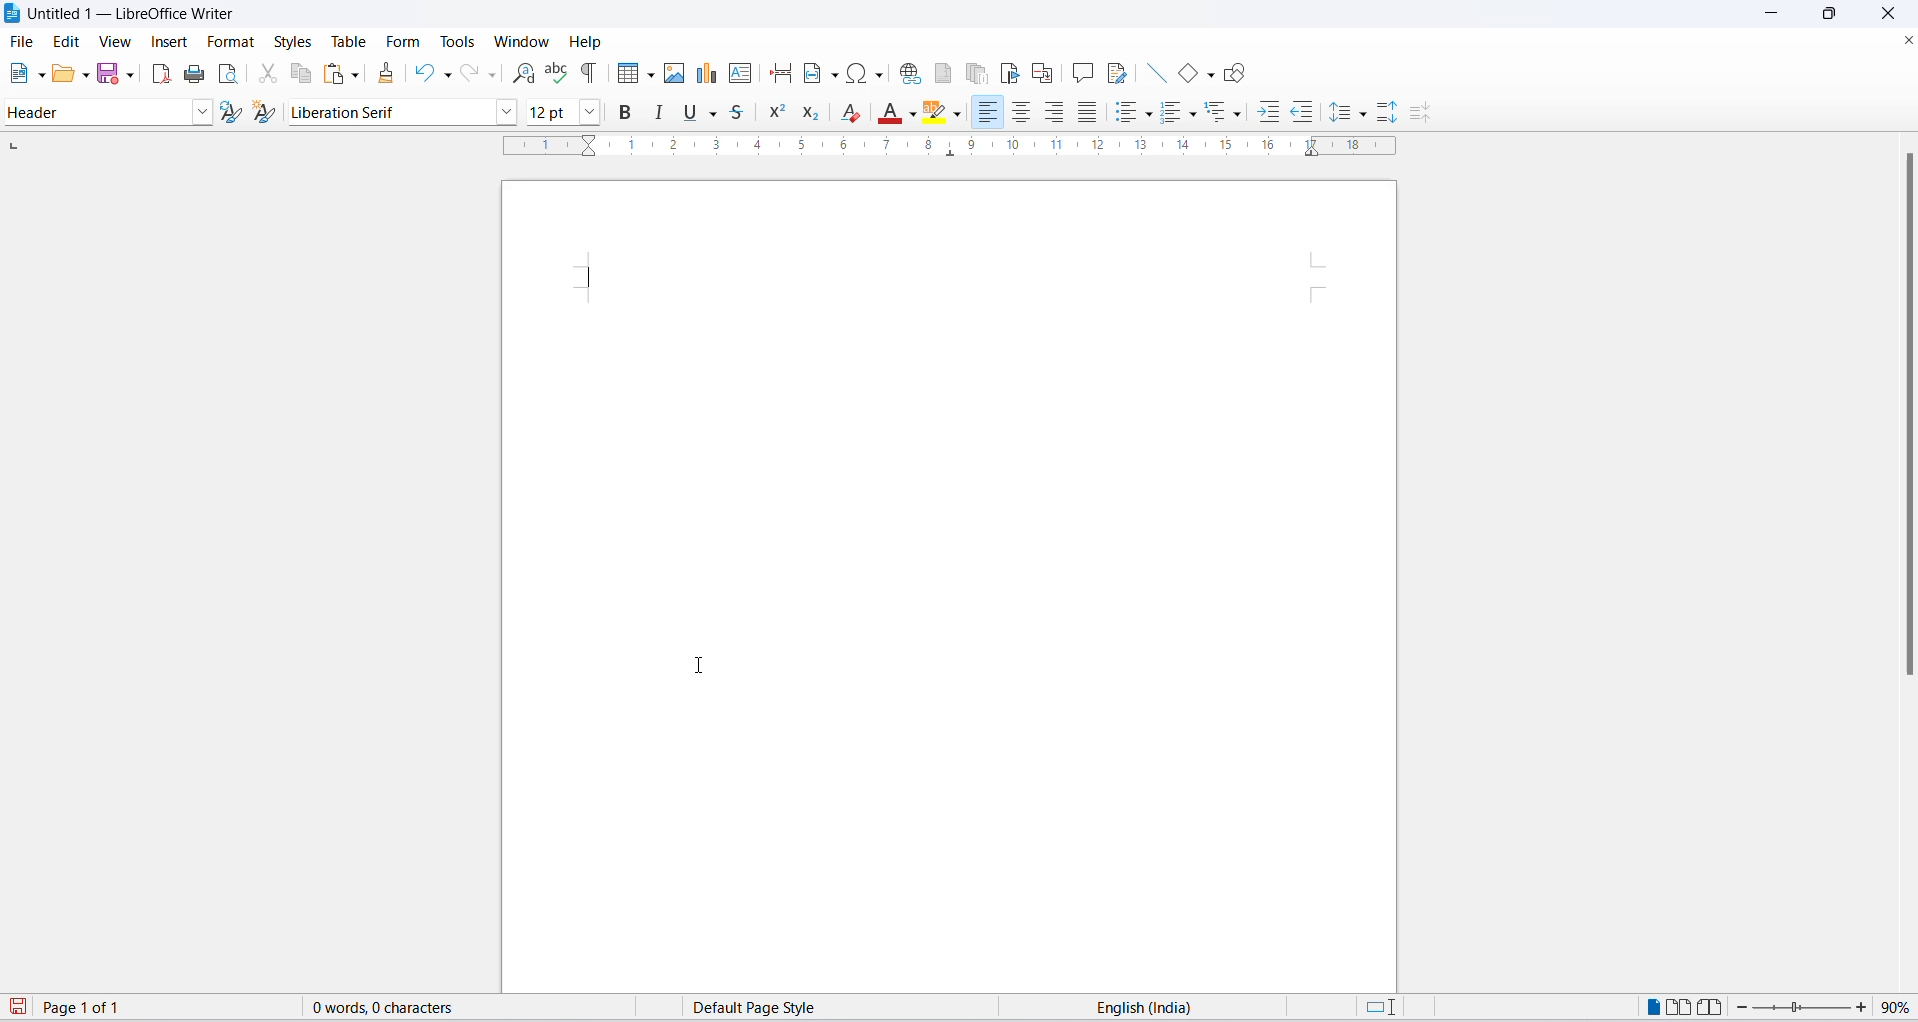 Image resolution: width=1918 pixels, height=1022 pixels. What do you see at coordinates (1422, 116) in the screenshot?
I see `decrease paragraph spacing` at bounding box center [1422, 116].